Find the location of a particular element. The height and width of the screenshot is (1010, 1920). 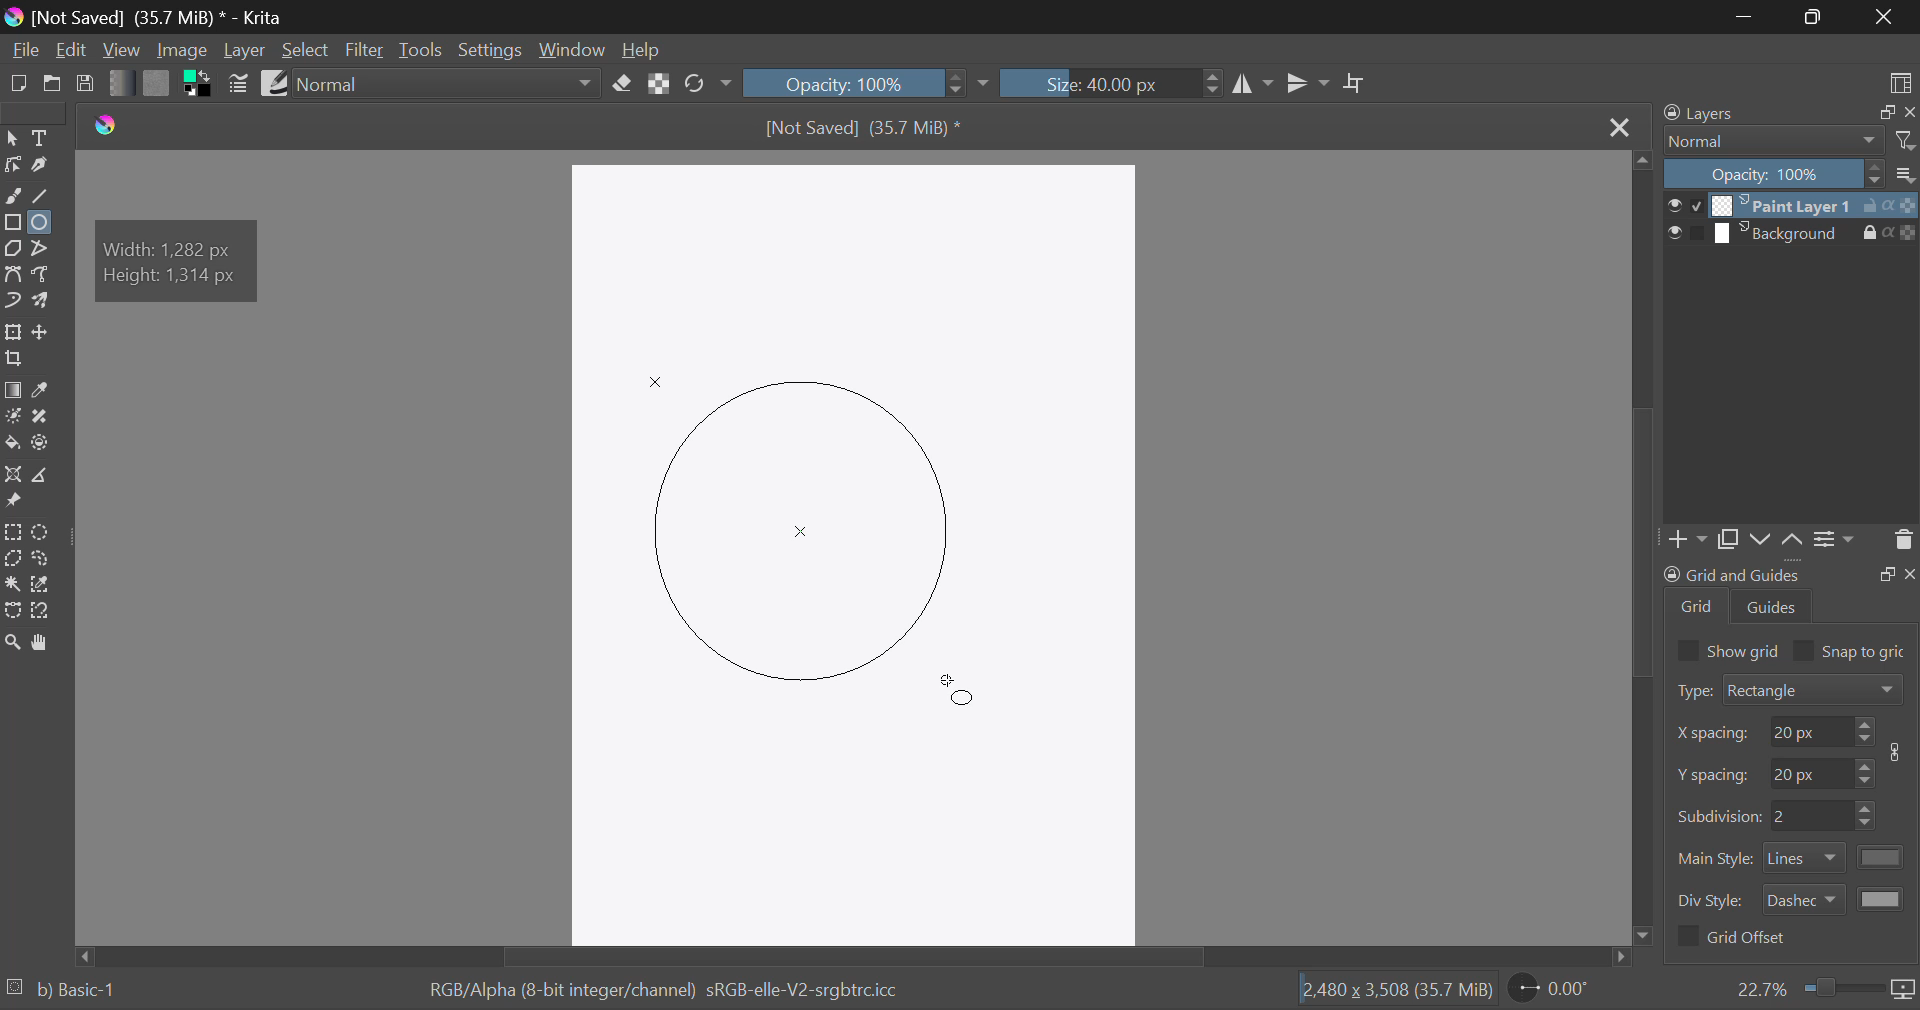

move left is located at coordinates (86, 952).